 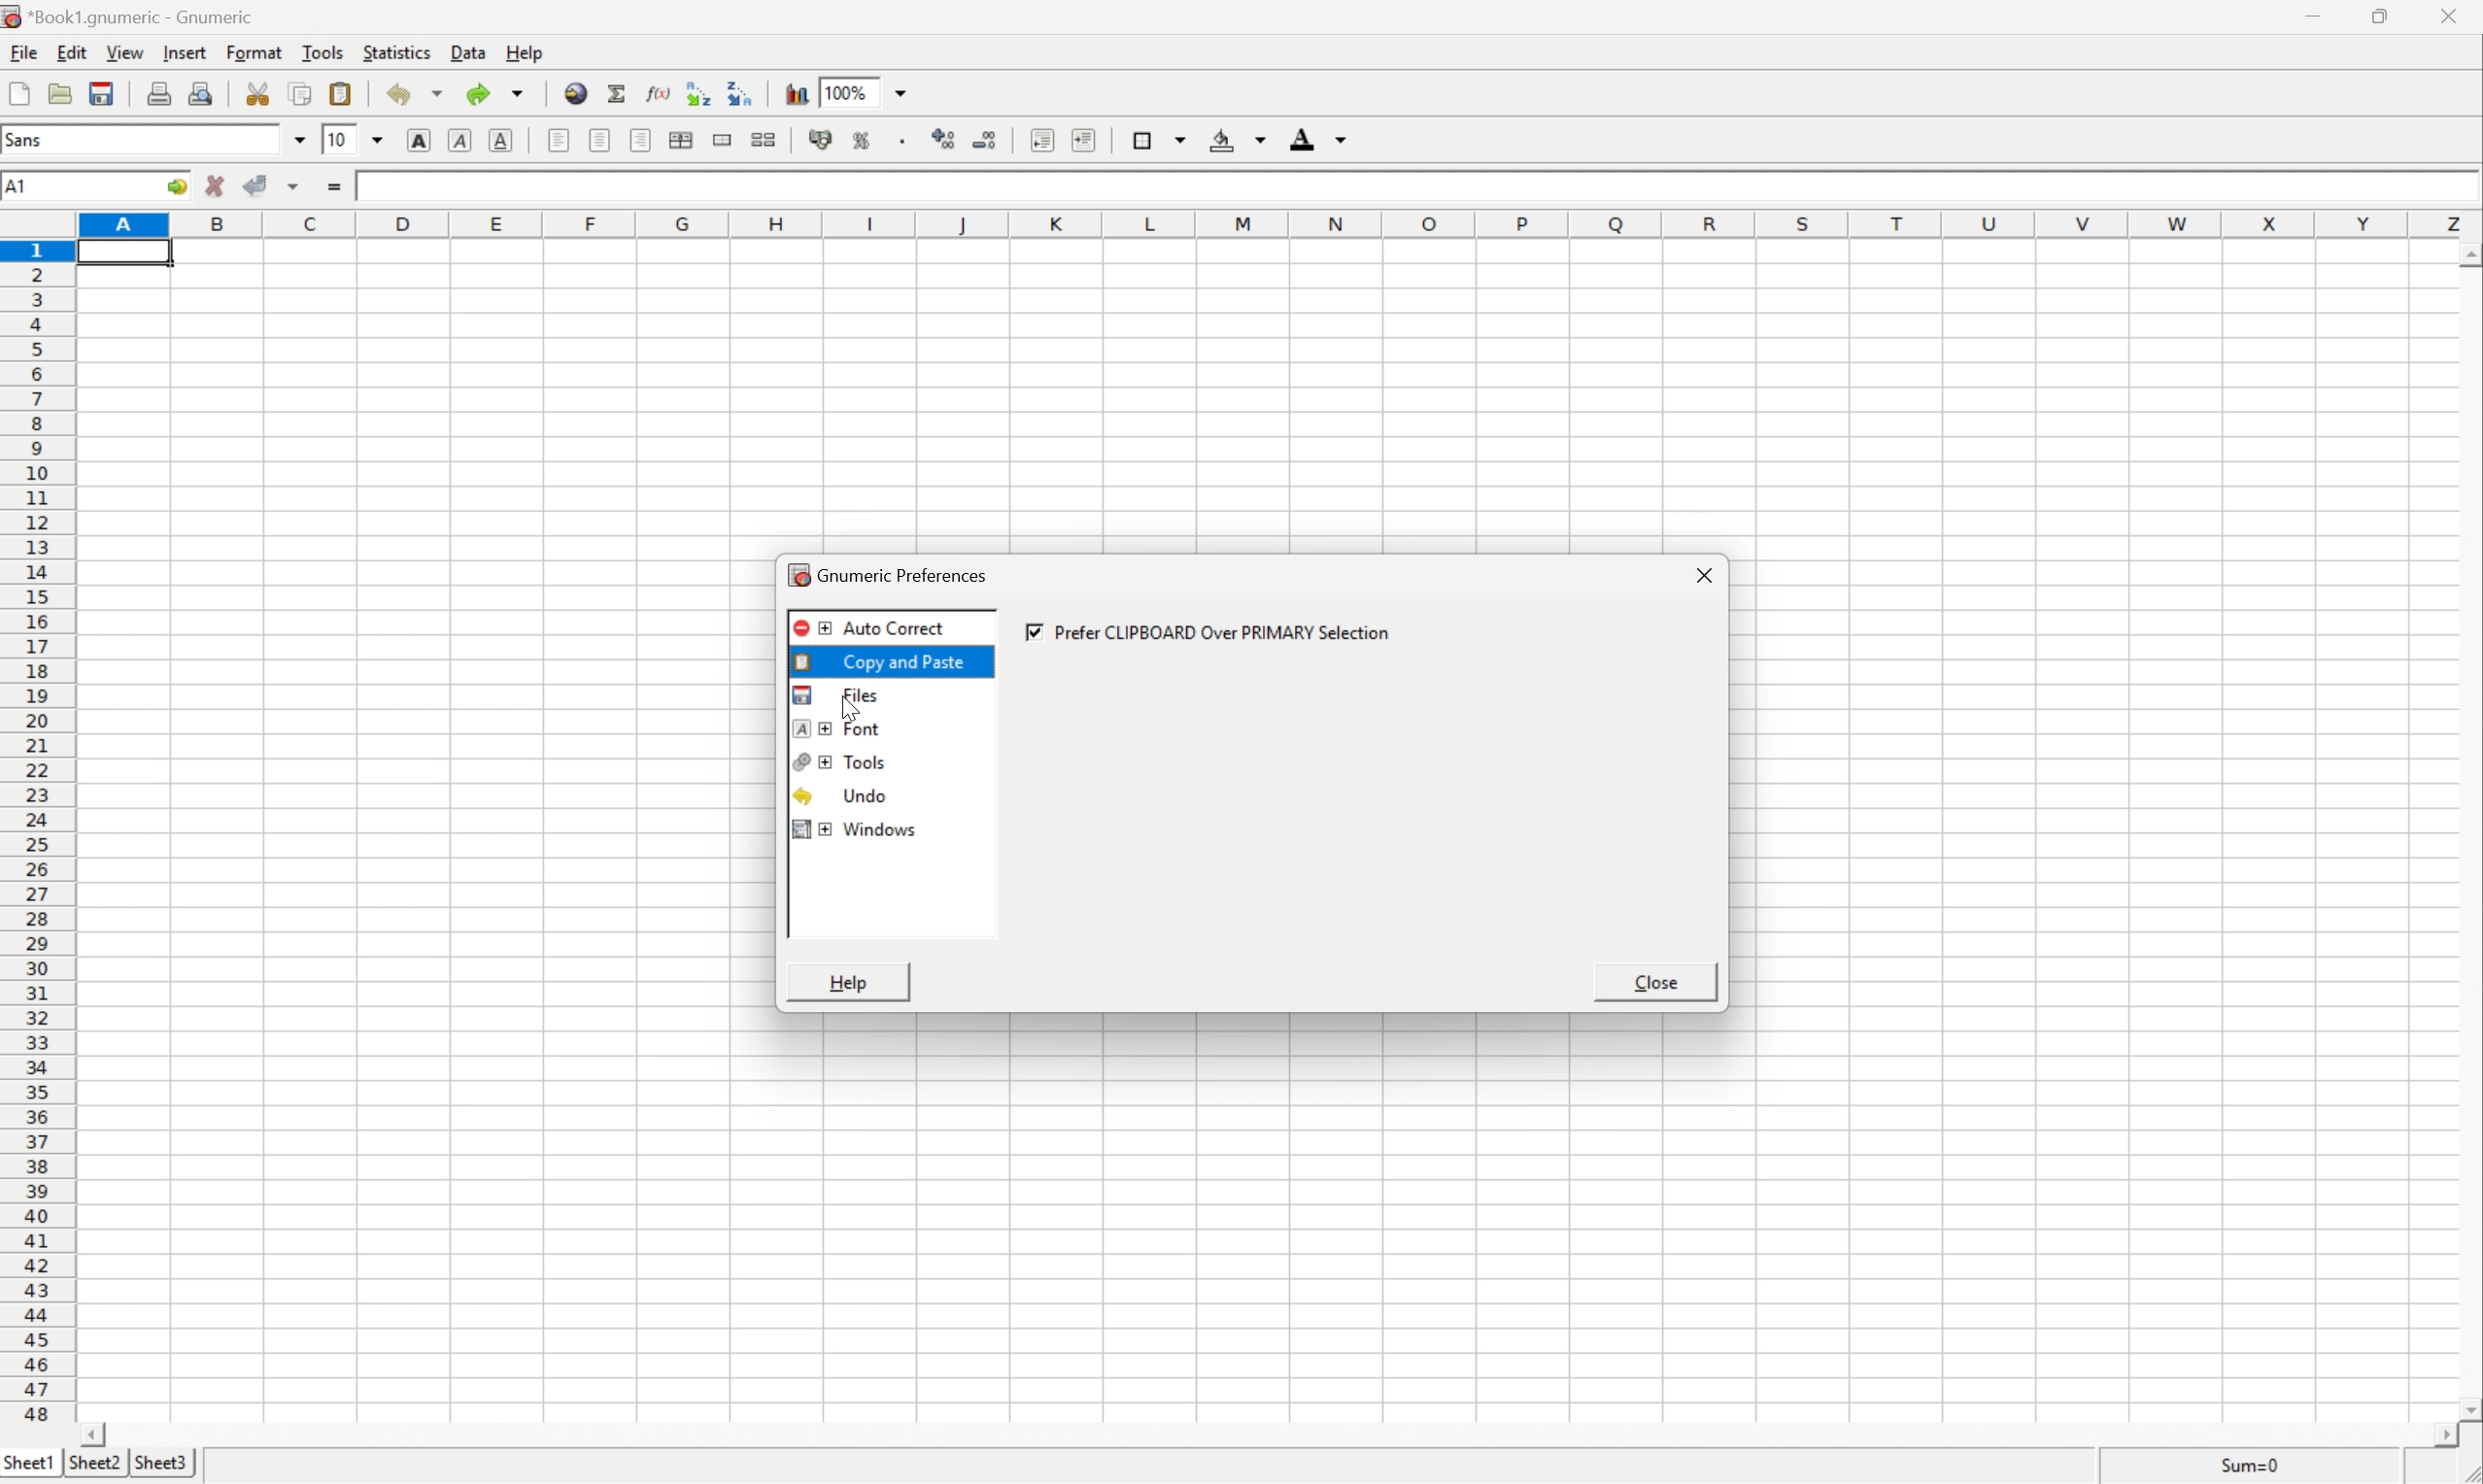 What do you see at coordinates (1212, 635) in the screenshot?
I see `prefer clipboard or primary section` at bounding box center [1212, 635].